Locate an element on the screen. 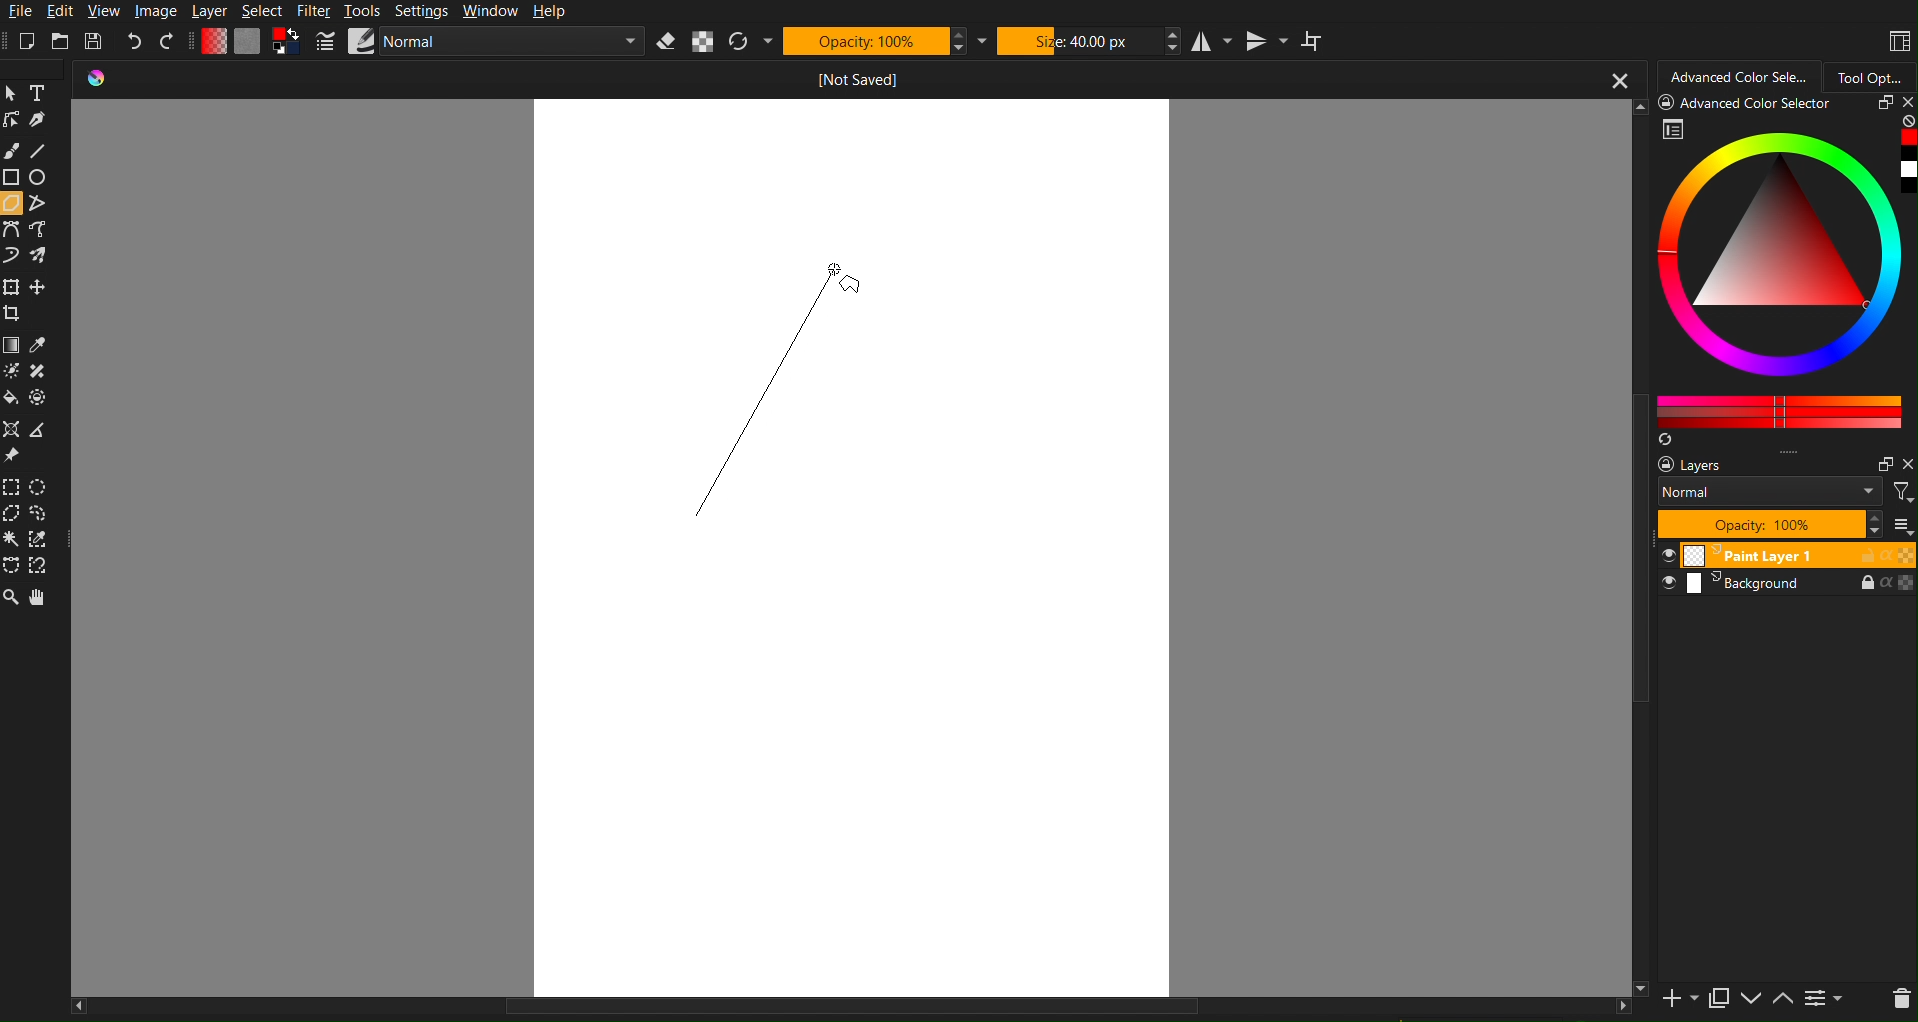 Image resolution: width=1918 pixels, height=1022 pixels. ellipse tool is located at coordinates (42, 177).